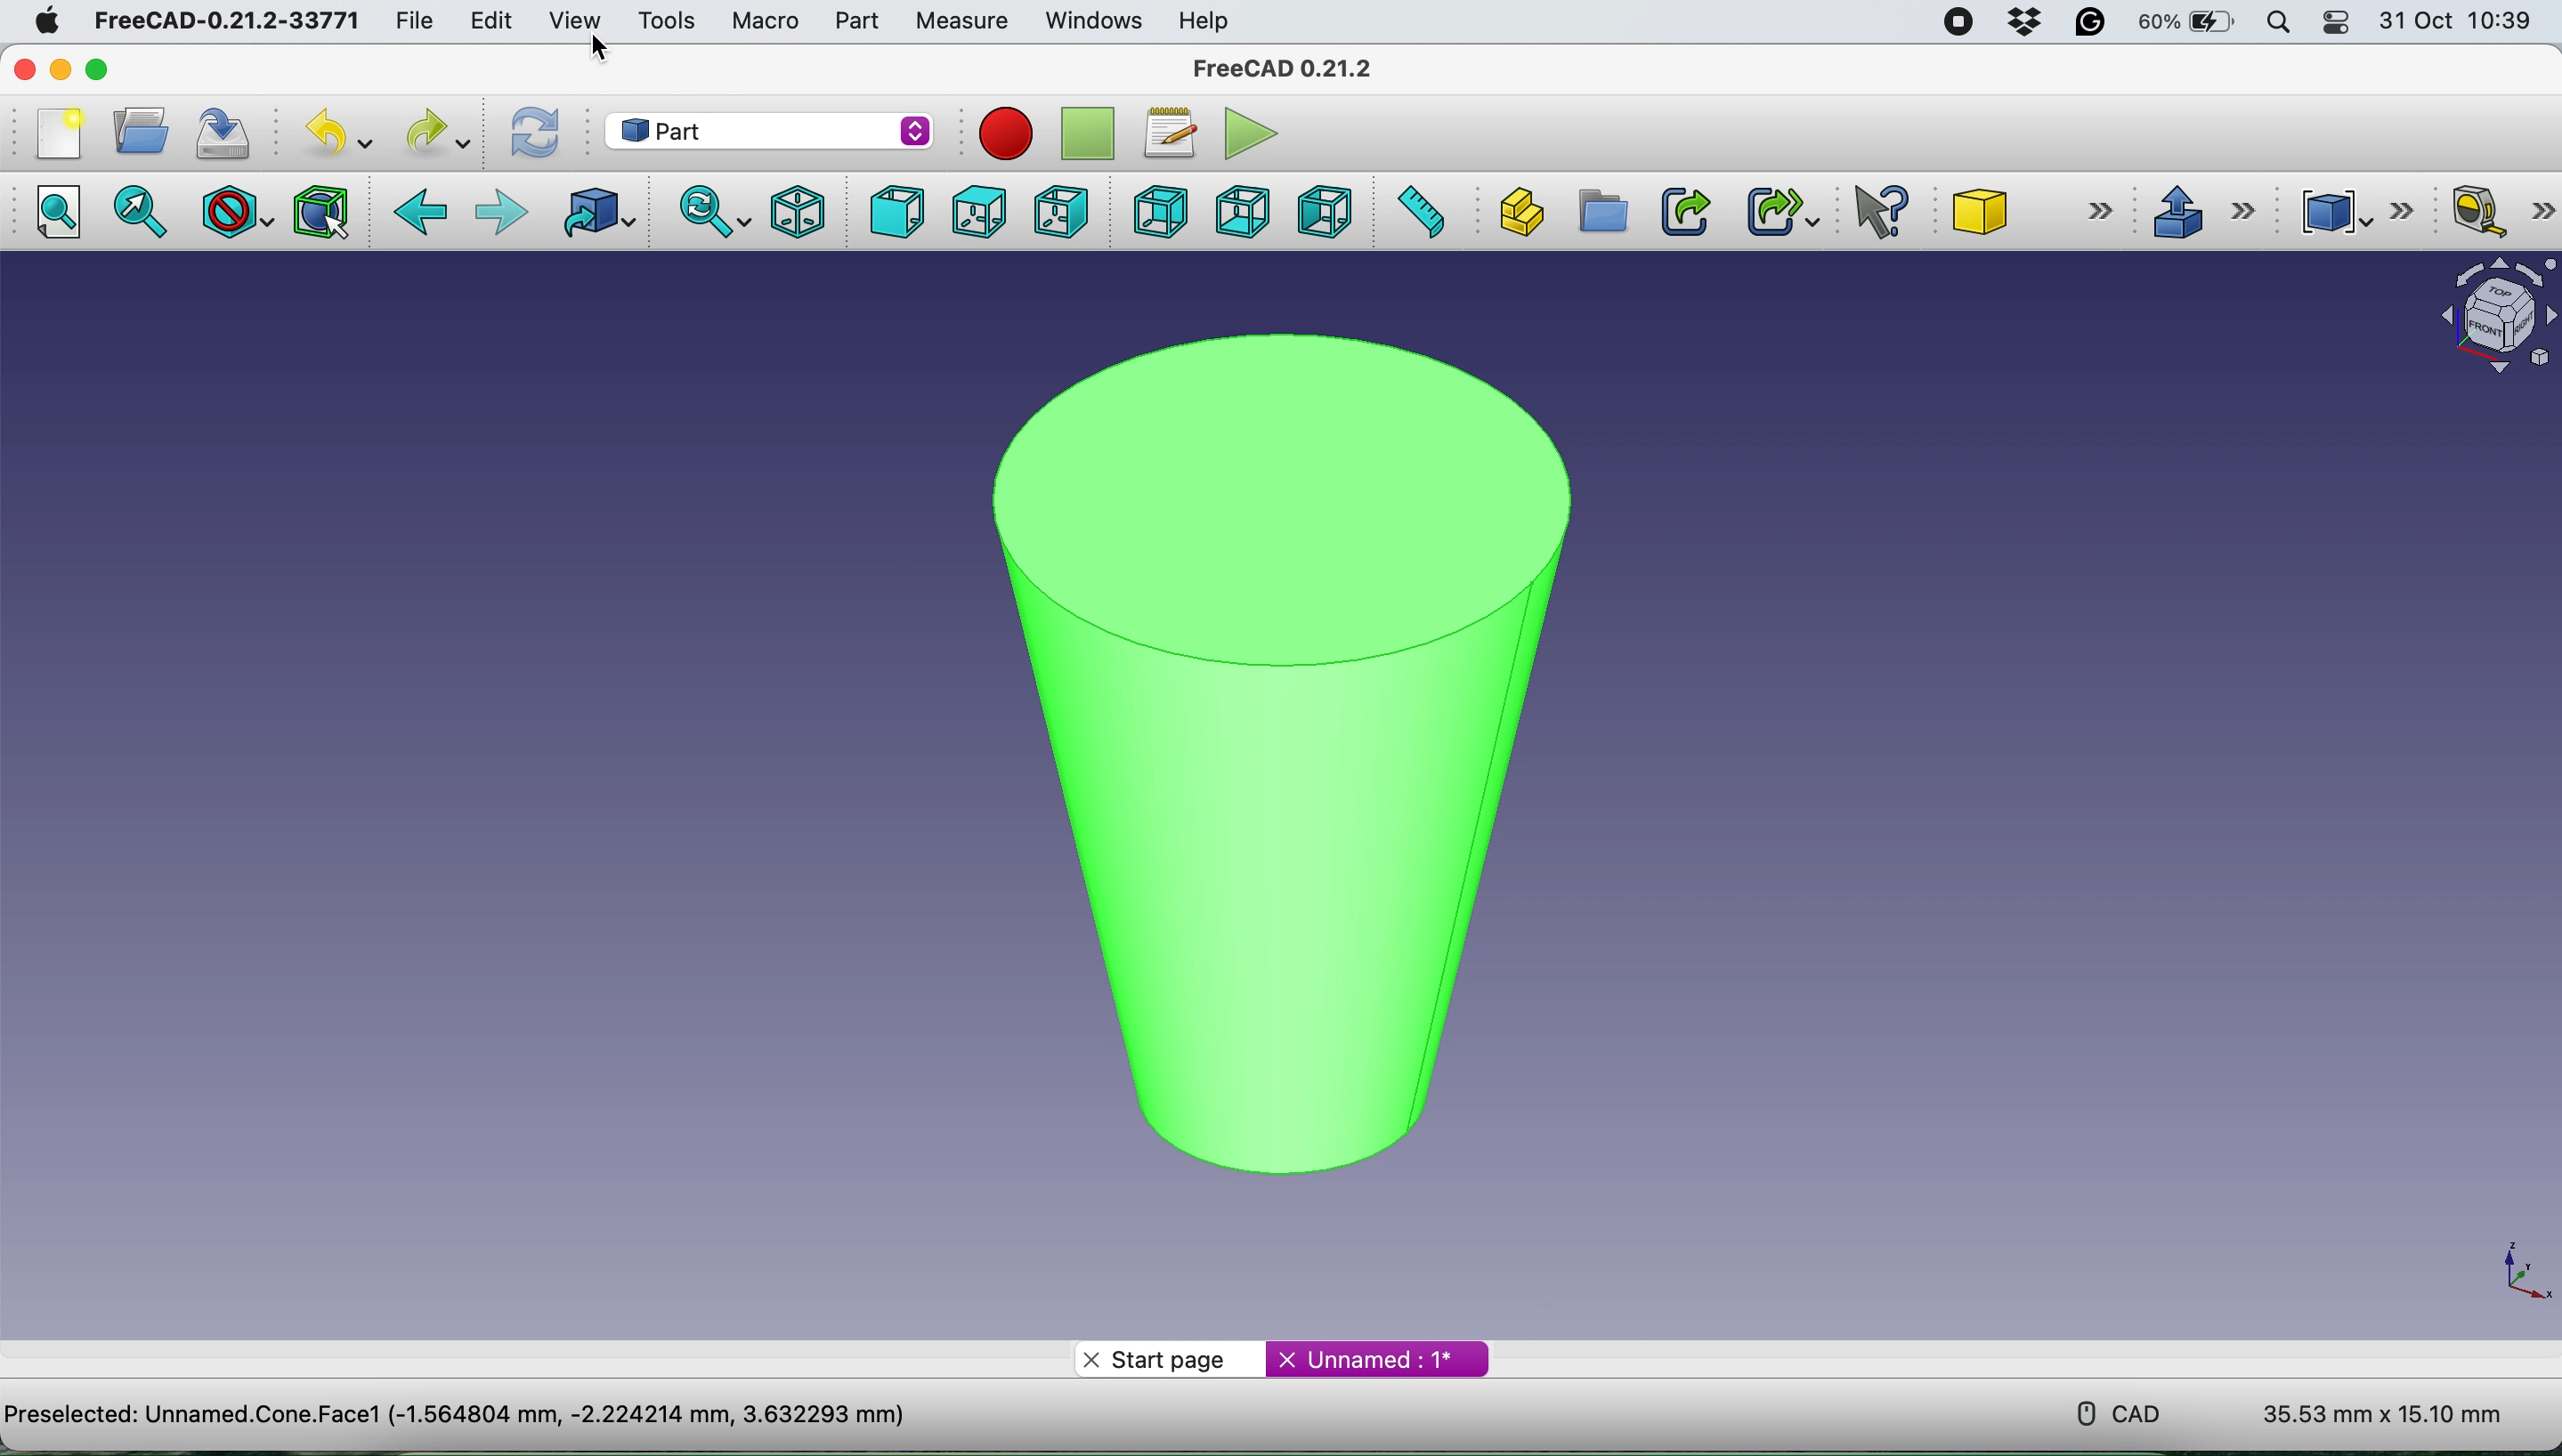 This screenshot has width=2562, height=1456. I want to click on measure distance, so click(1421, 213).